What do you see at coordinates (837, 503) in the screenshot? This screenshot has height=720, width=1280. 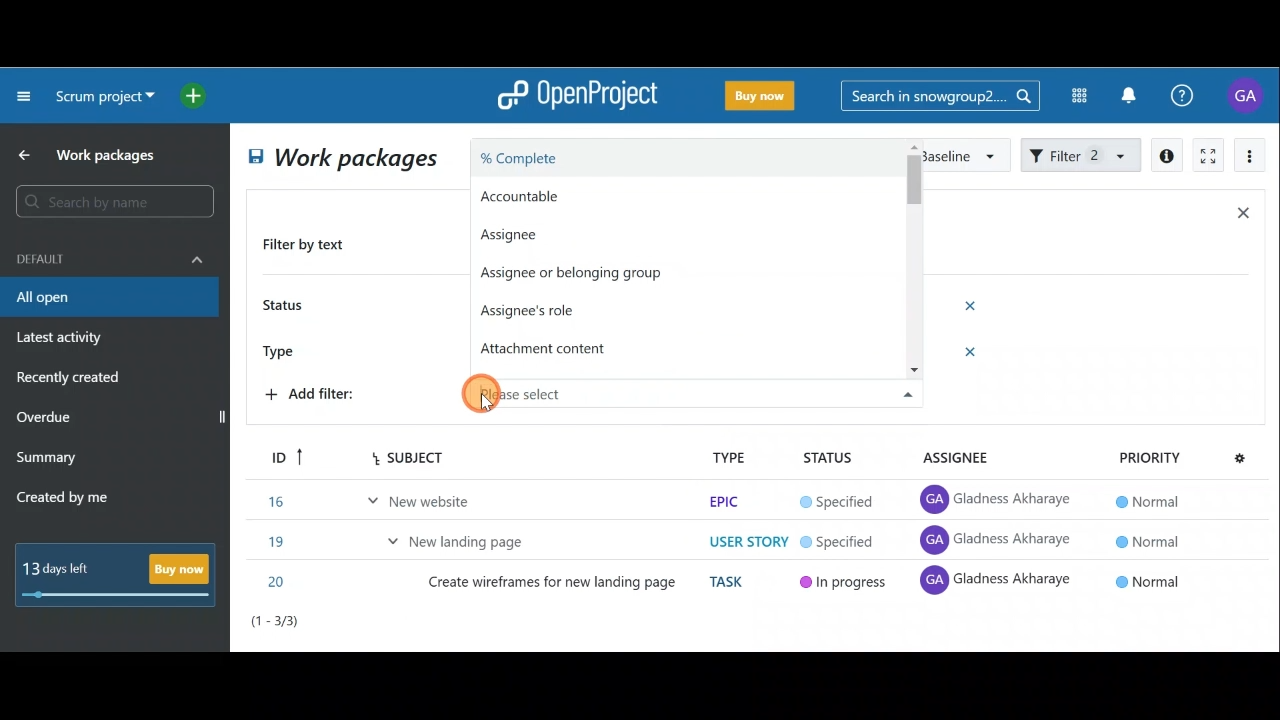 I see `specified` at bounding box center [837, 503].